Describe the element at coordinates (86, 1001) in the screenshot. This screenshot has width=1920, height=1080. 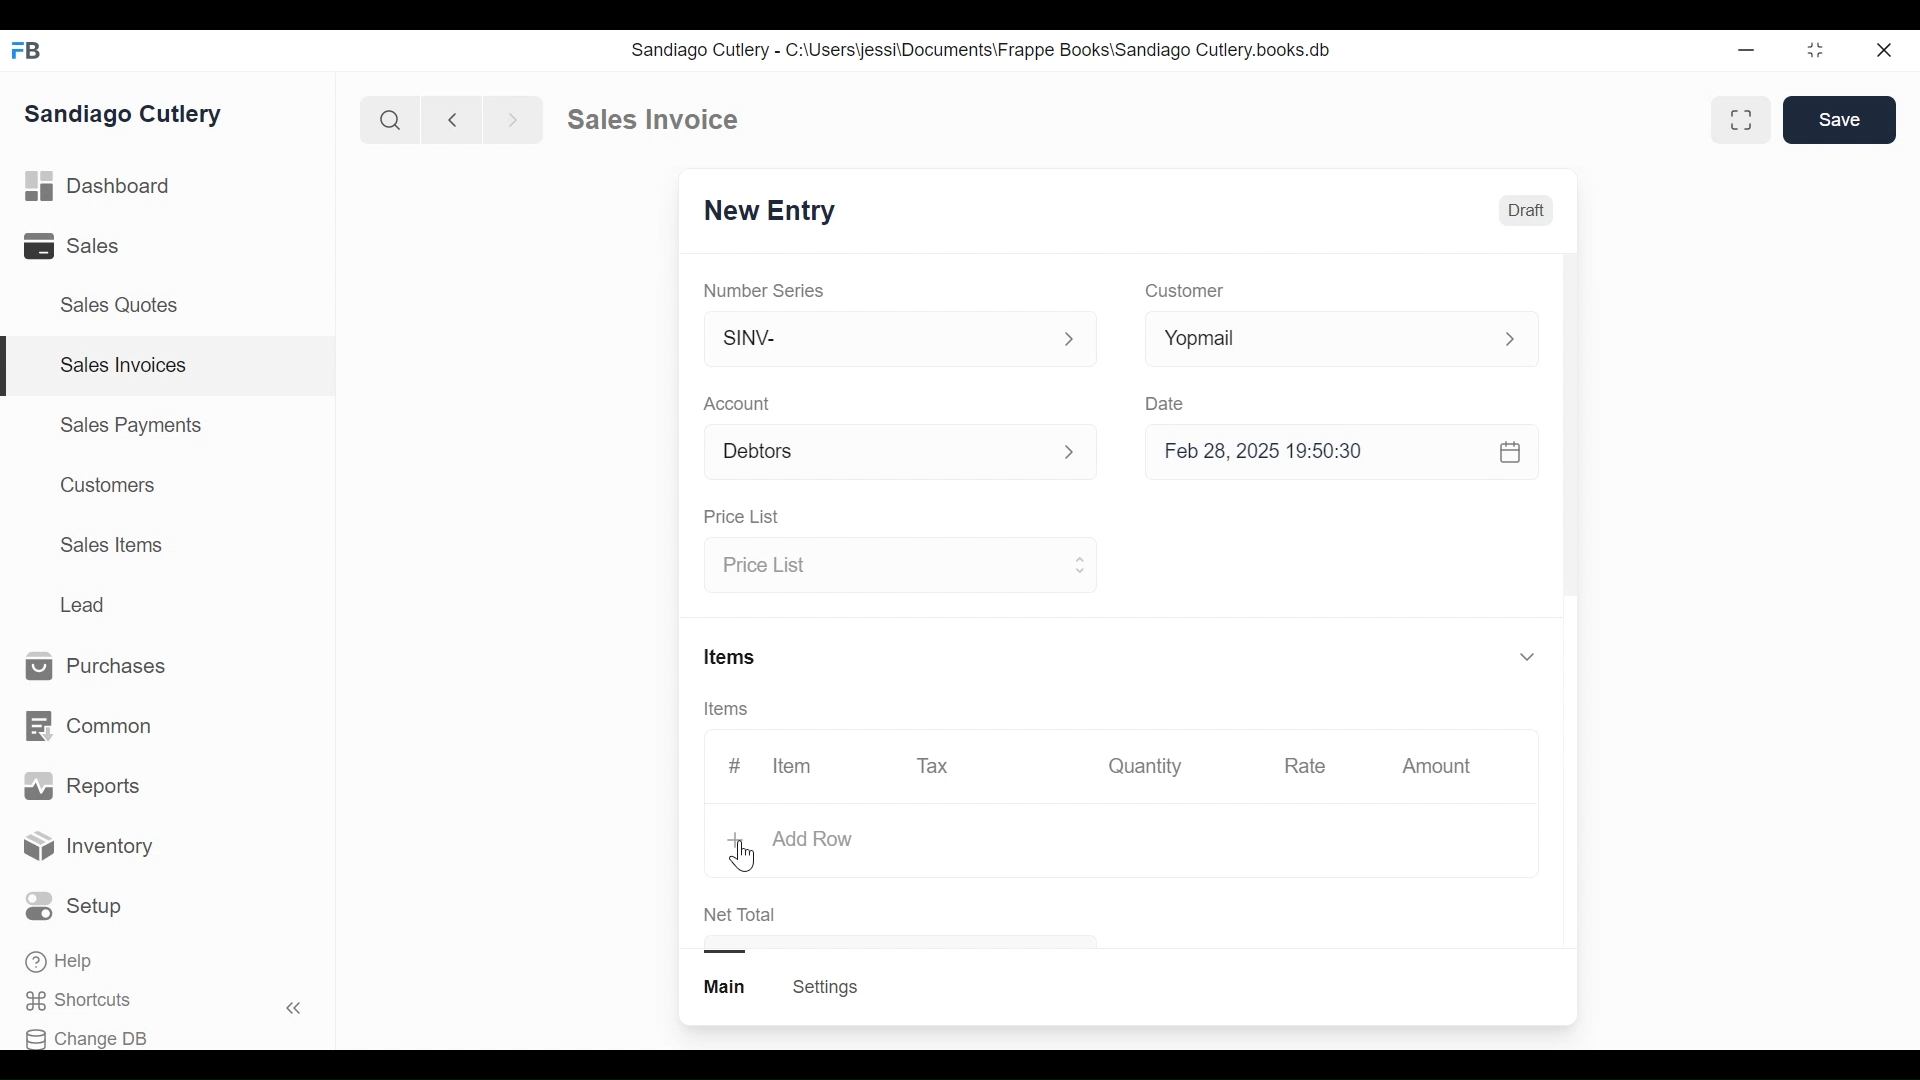
I see `Shortcuts` at that location.